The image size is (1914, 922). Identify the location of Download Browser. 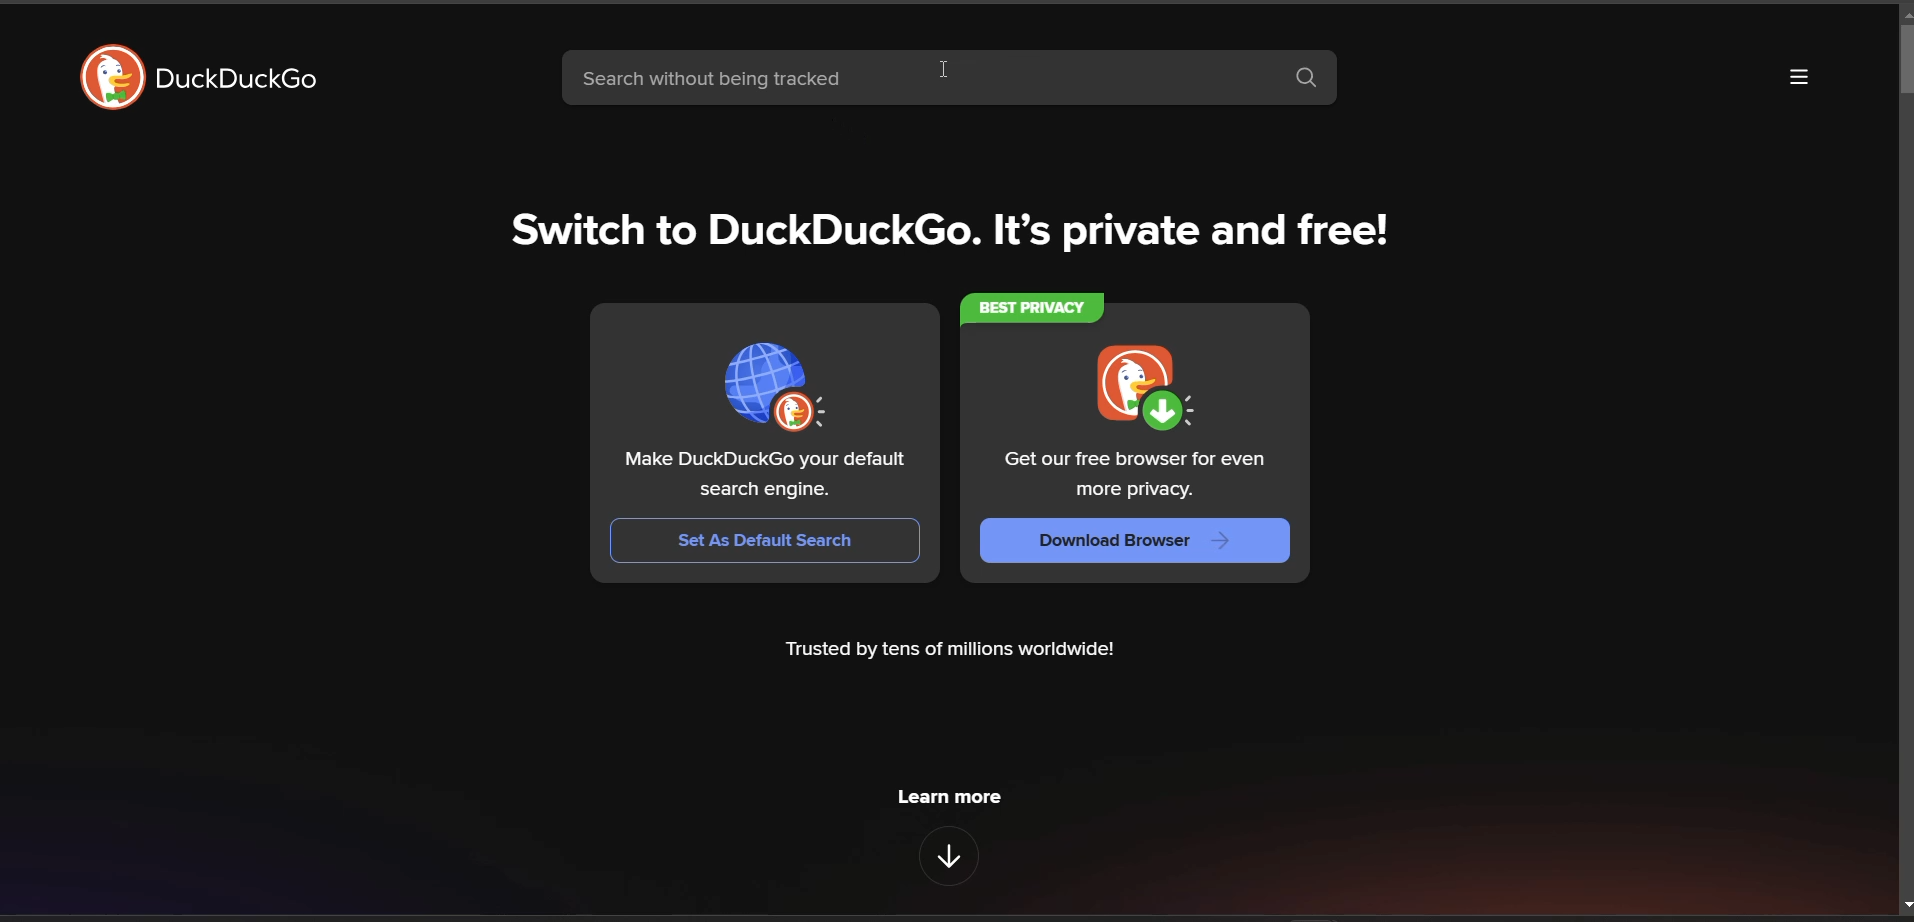
(1135, 539).